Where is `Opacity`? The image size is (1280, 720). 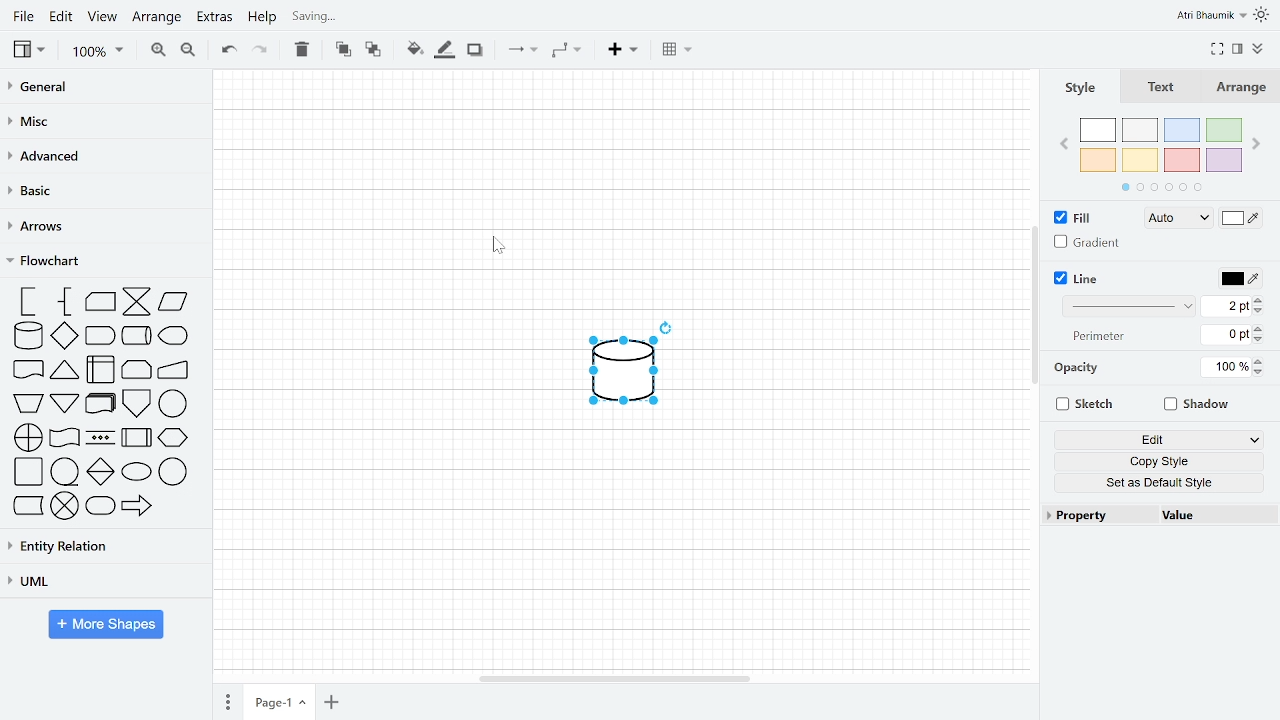
Opacity is located at coordinates (1072, 369).